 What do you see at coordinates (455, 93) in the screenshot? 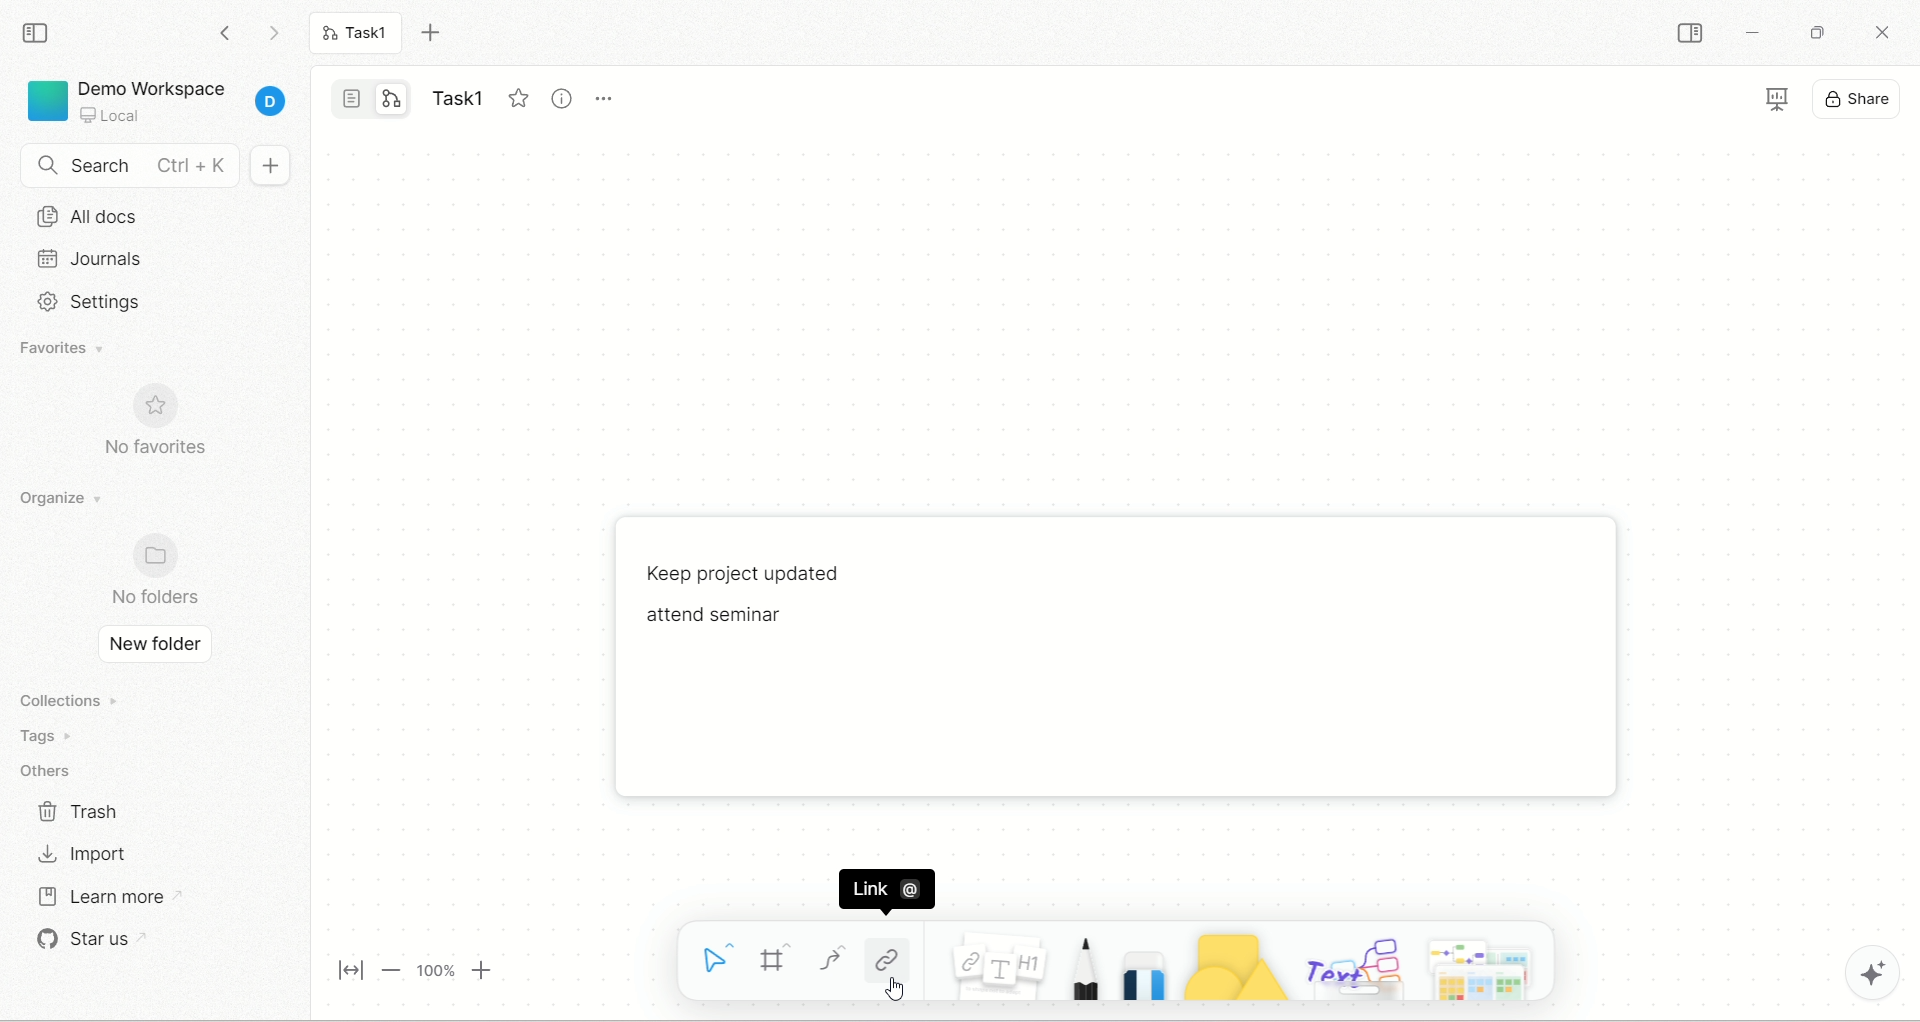
I see `title` at bounding box center [455, 93].